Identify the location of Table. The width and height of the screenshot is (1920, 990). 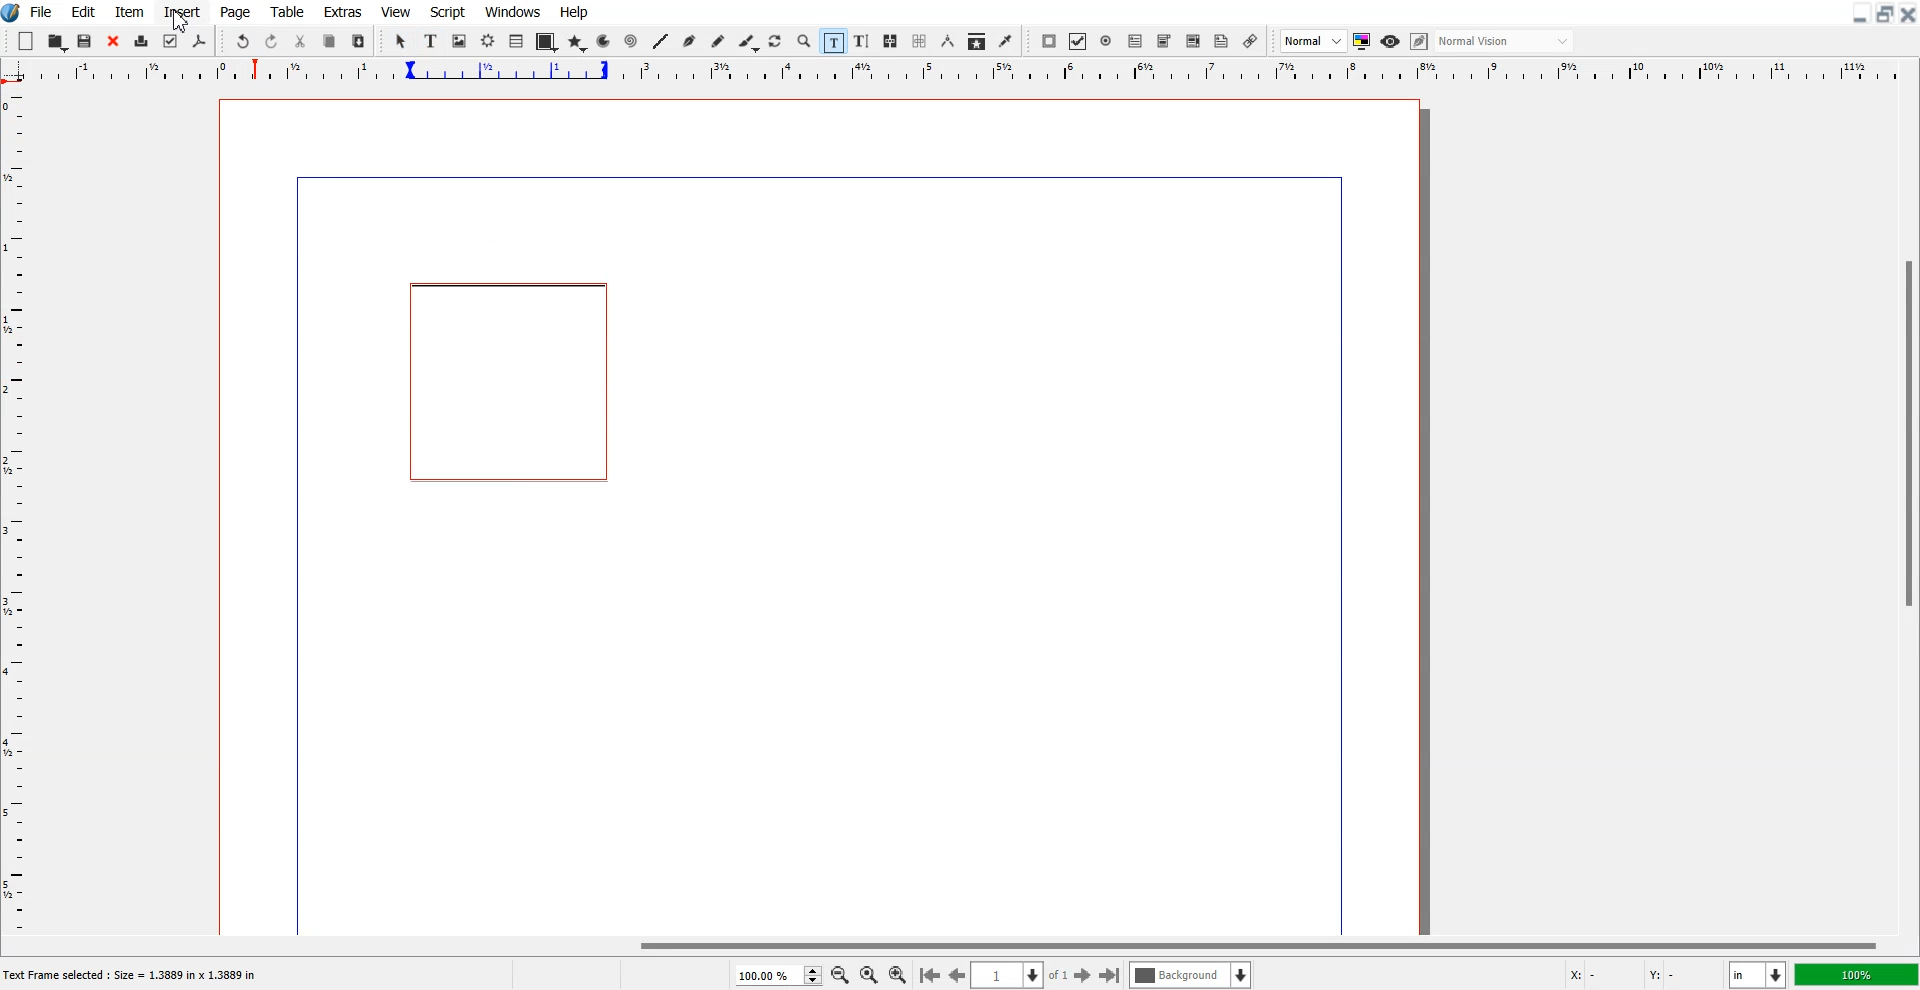
(288, 11).